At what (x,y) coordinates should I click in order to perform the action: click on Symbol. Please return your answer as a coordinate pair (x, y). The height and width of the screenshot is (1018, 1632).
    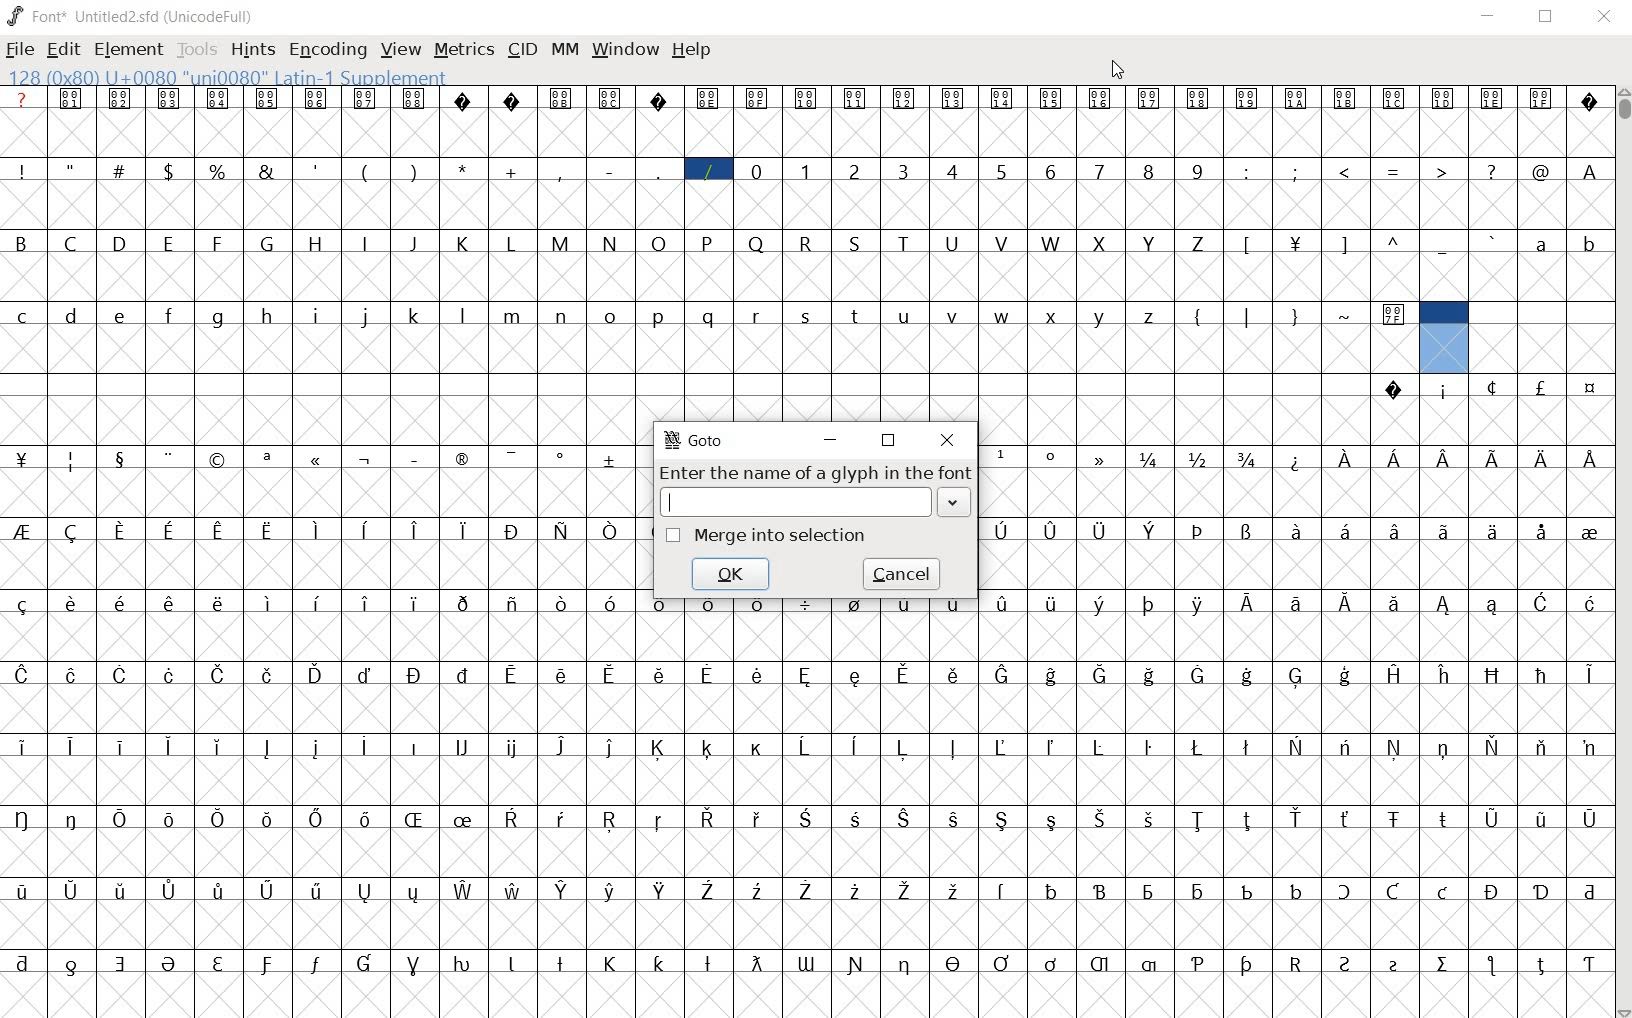
    Looking at the image, I should click on (613, 891).